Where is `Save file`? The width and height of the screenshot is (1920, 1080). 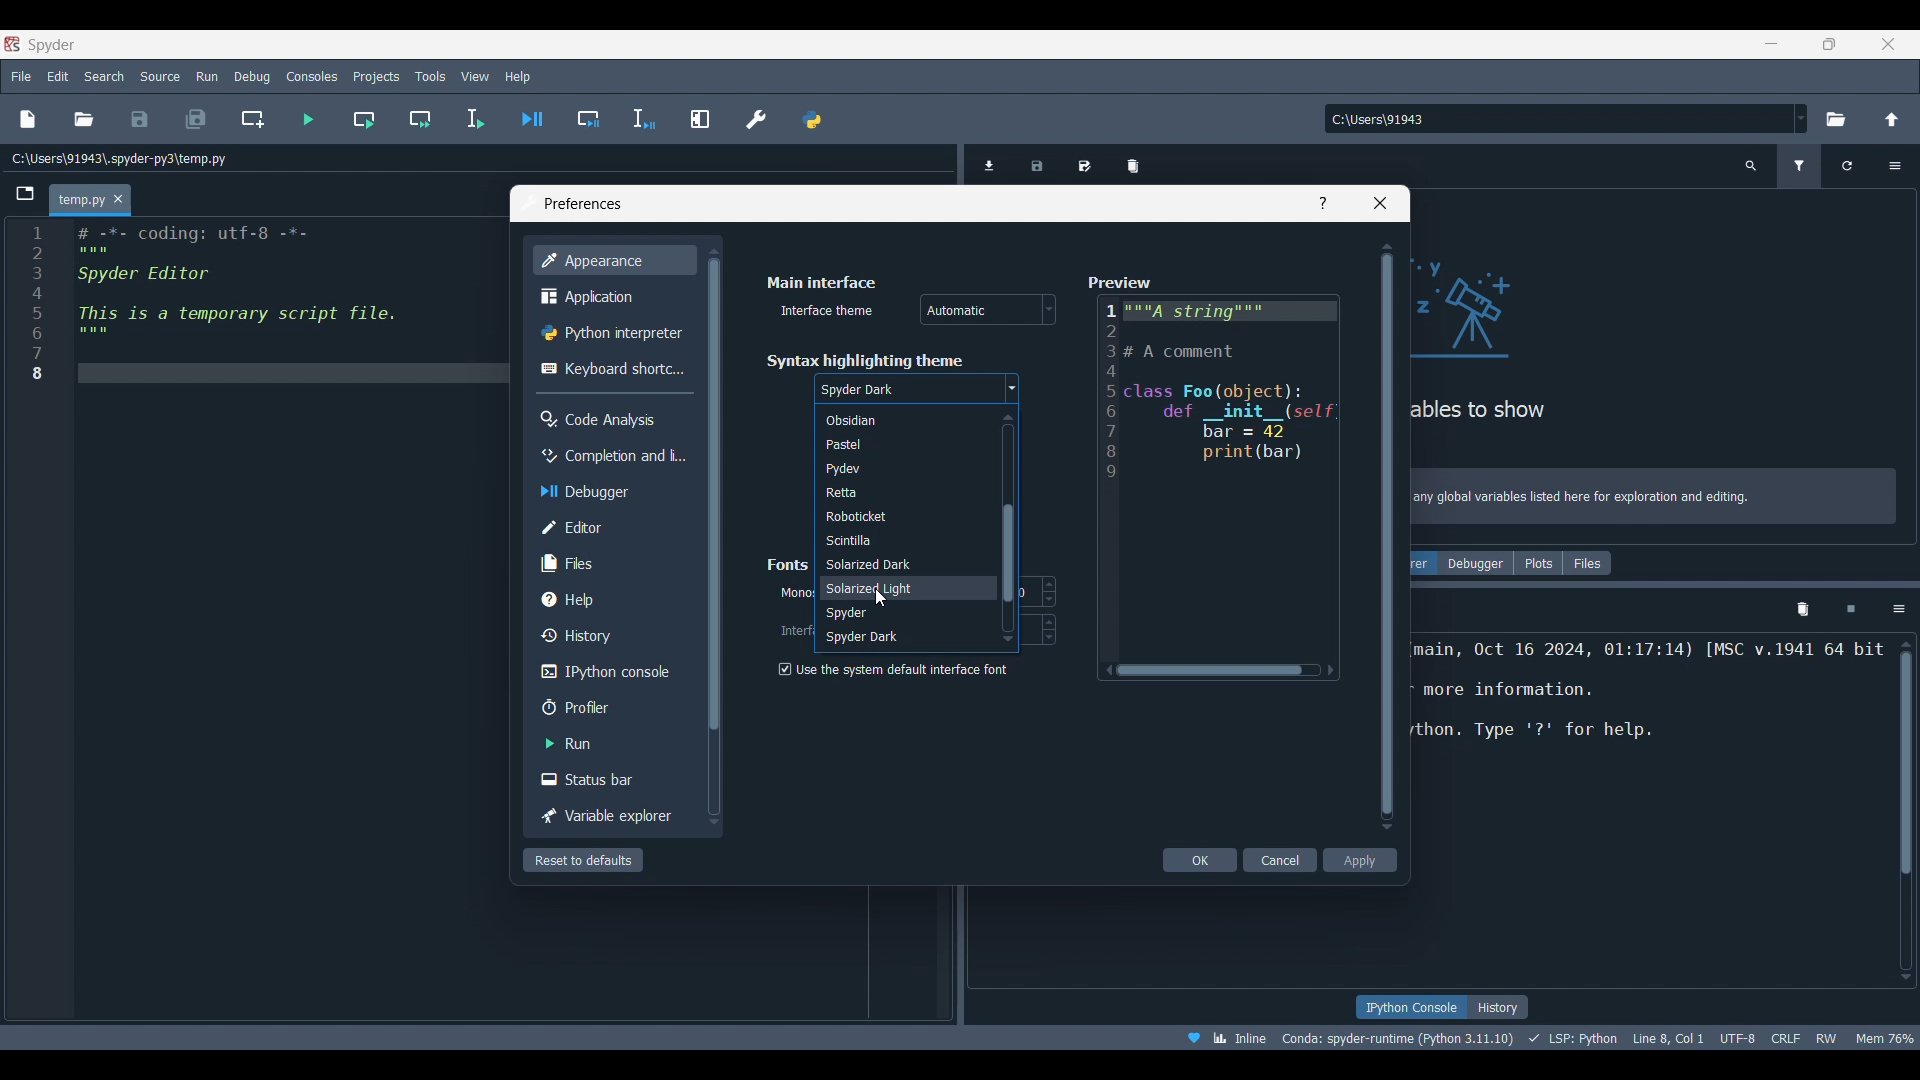 Save file is located at coordinates (141, 119).